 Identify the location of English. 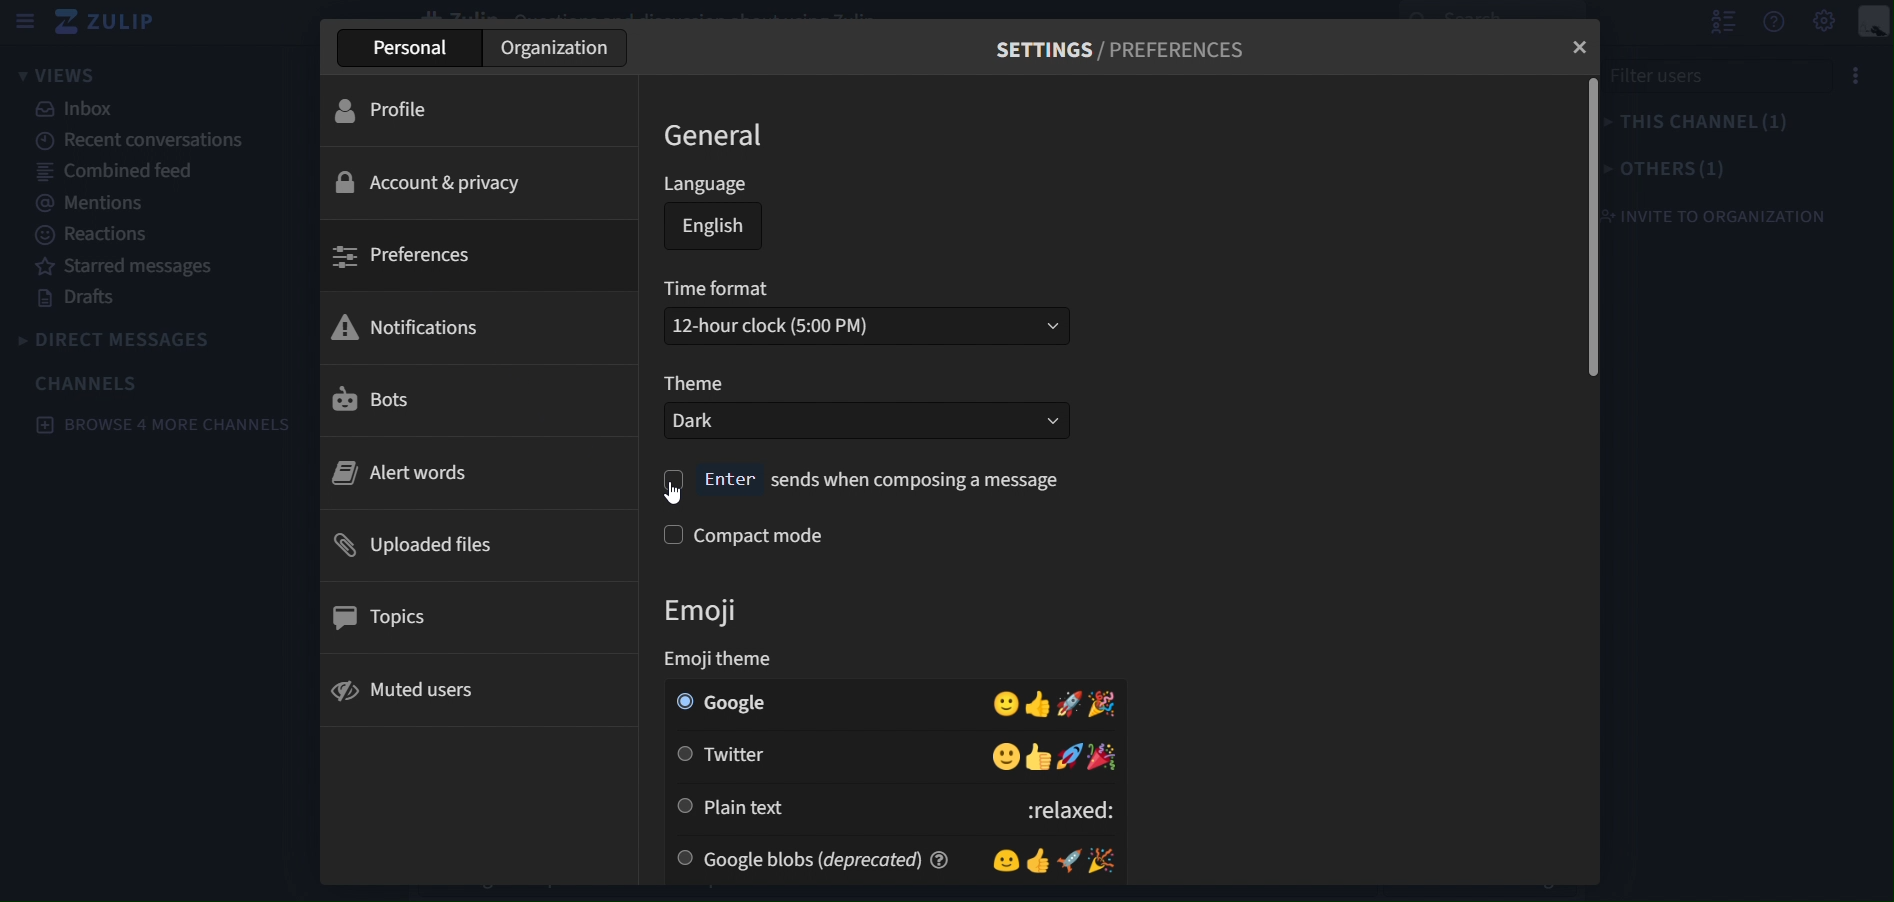
(714, 226).